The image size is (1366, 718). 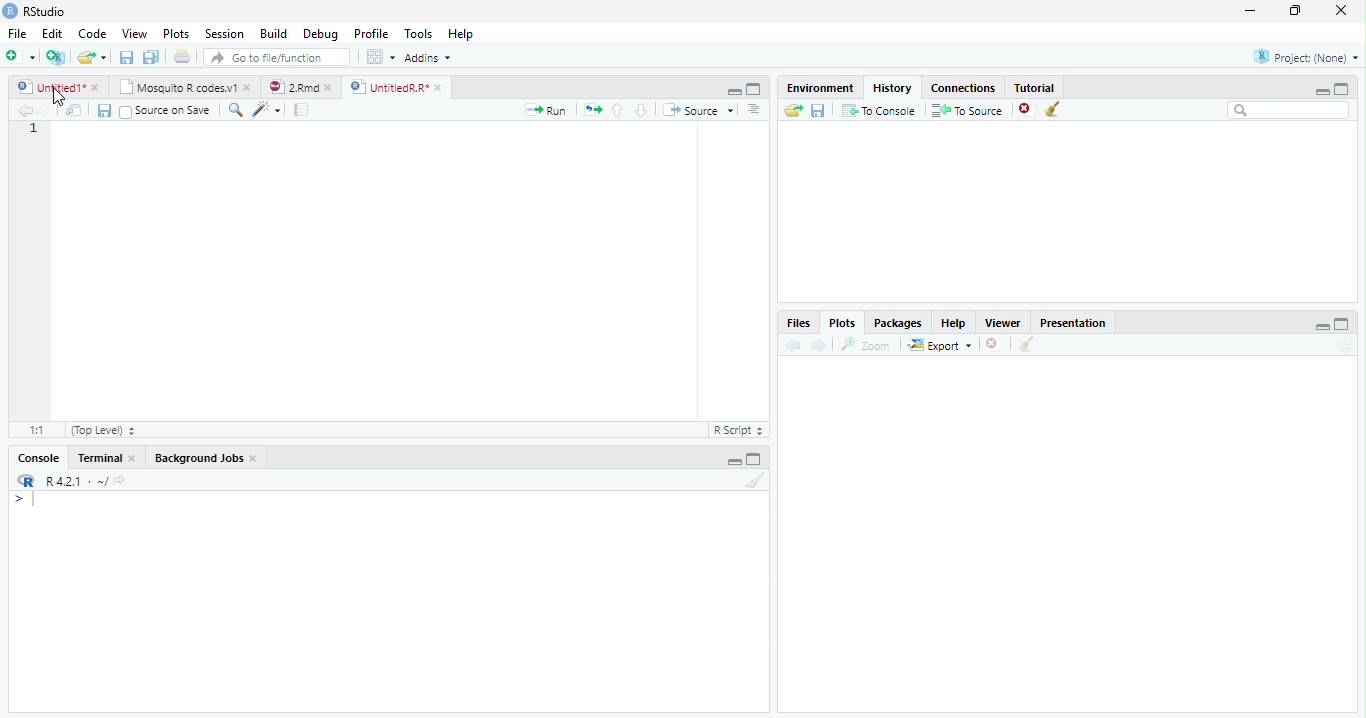 I want to click on debug, so click(x=323, y=35).